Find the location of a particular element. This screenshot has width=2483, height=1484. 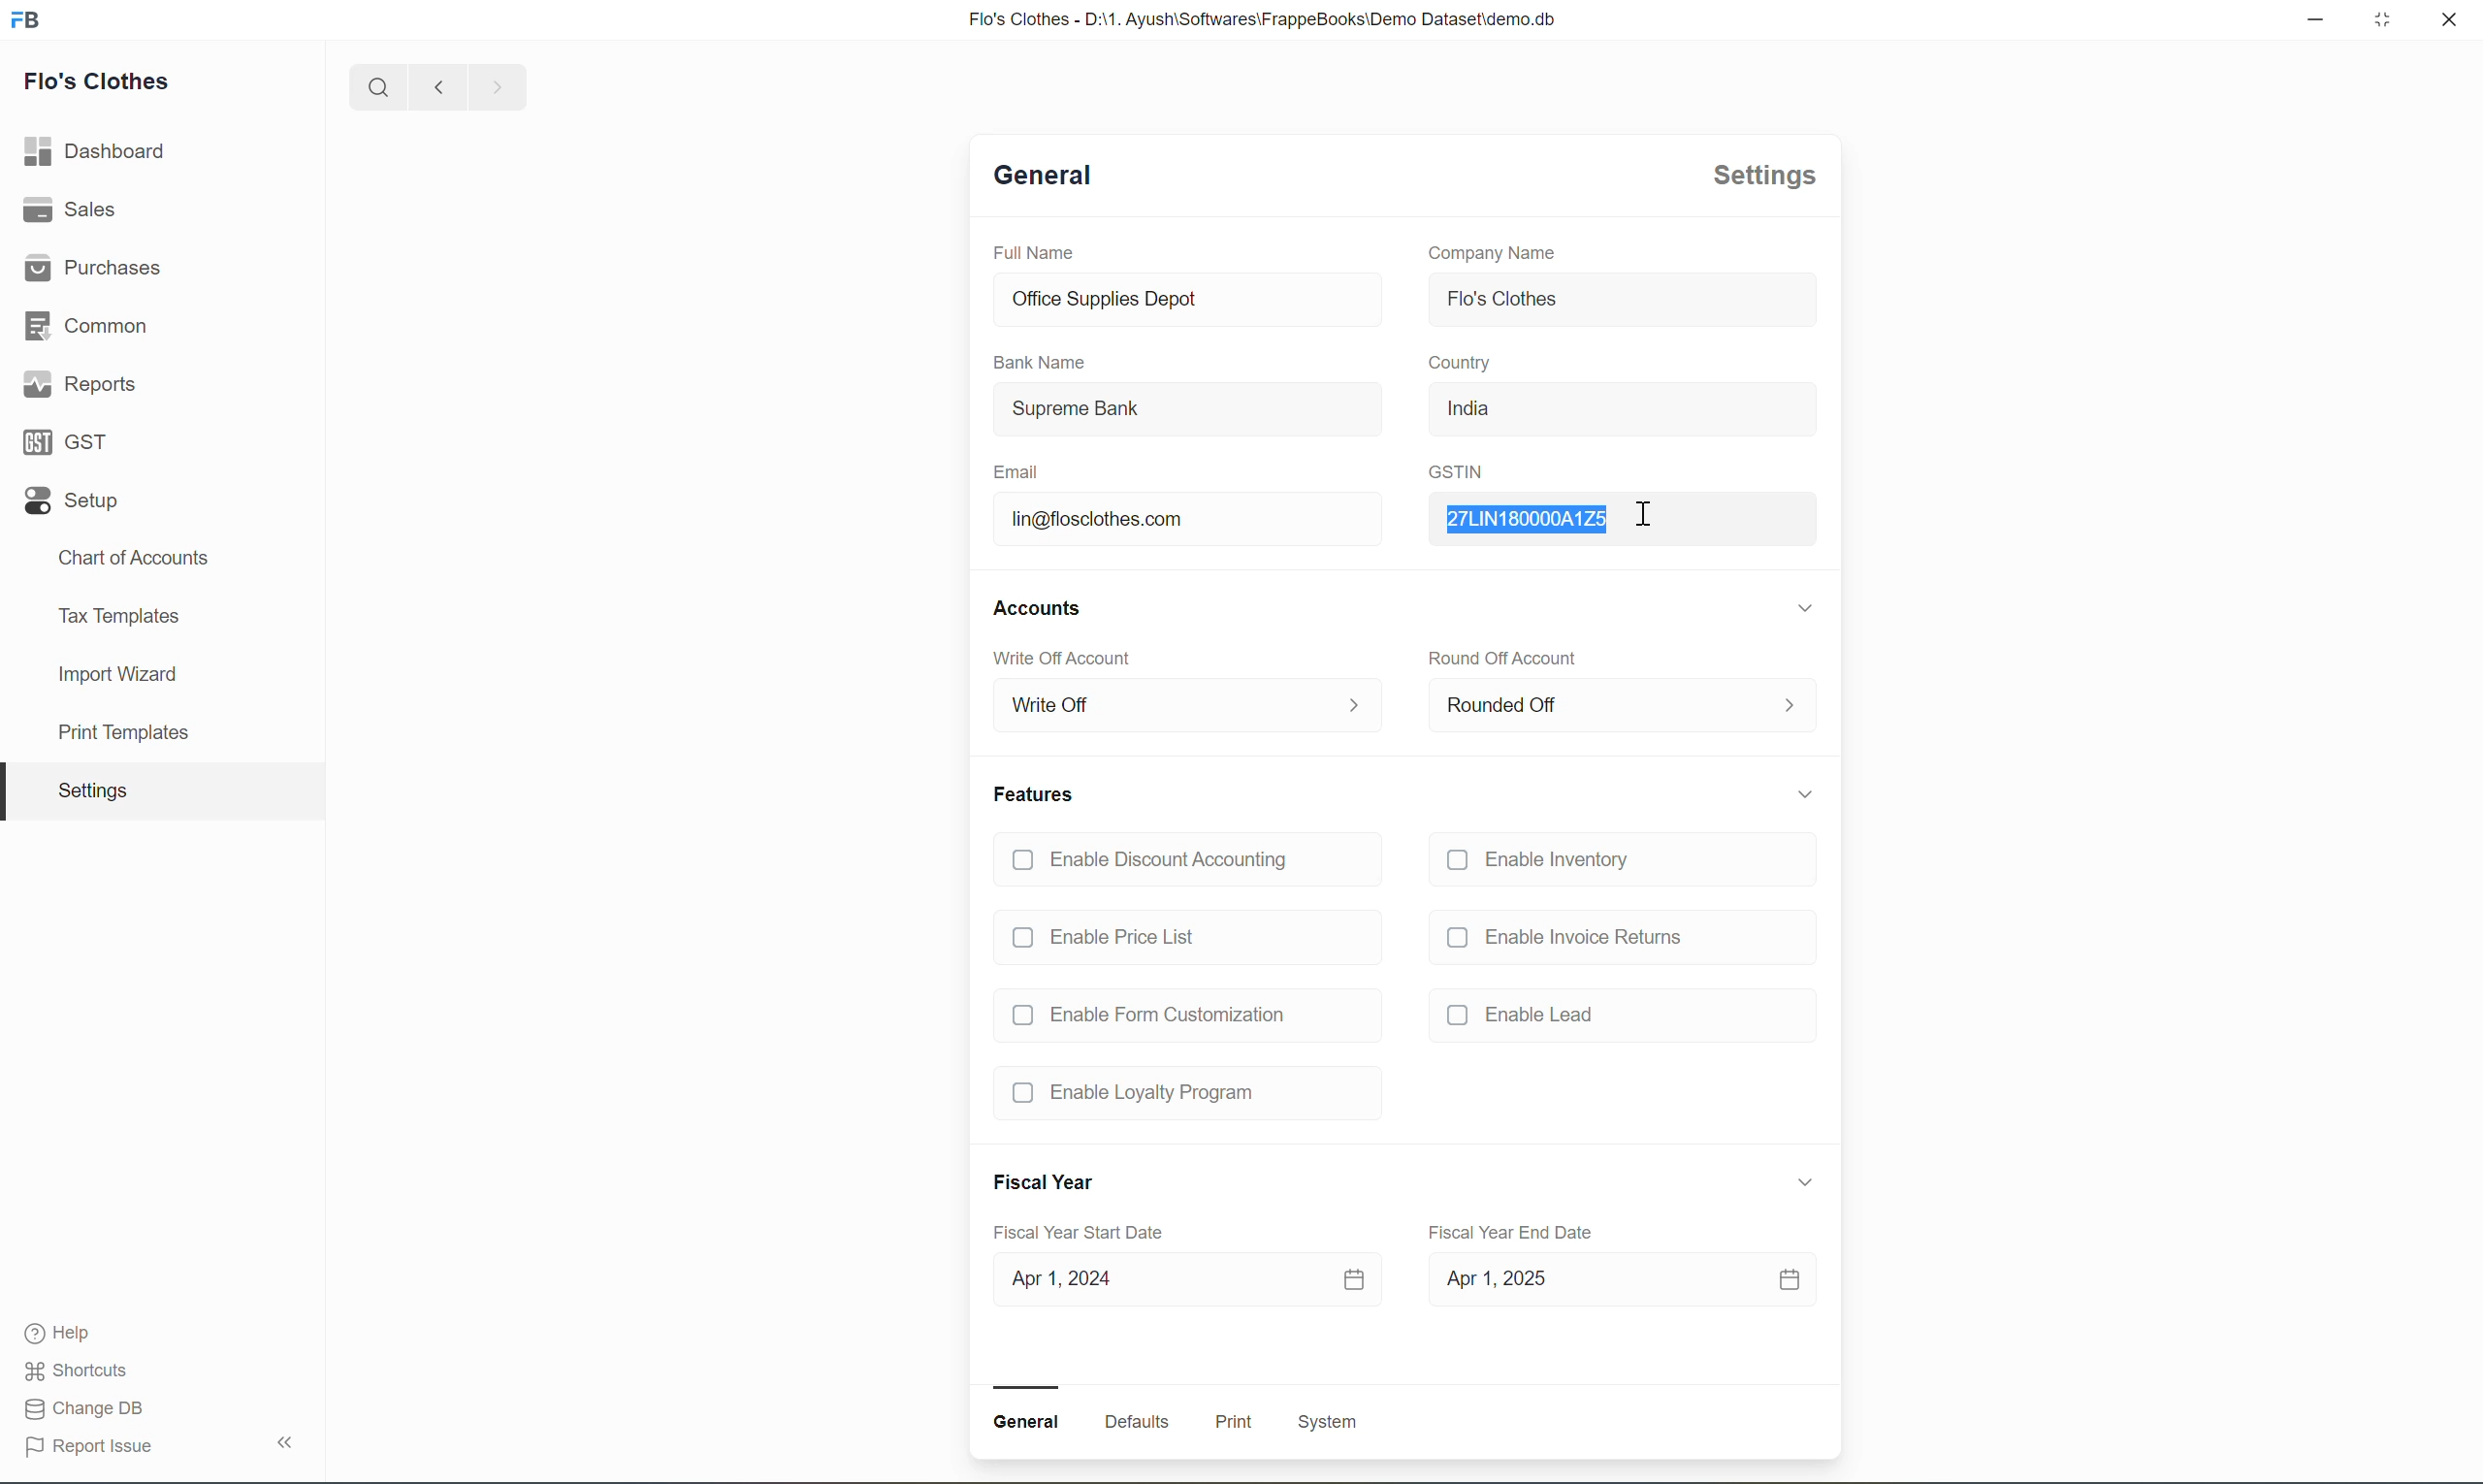

India is located at coordinates (1621, 410).